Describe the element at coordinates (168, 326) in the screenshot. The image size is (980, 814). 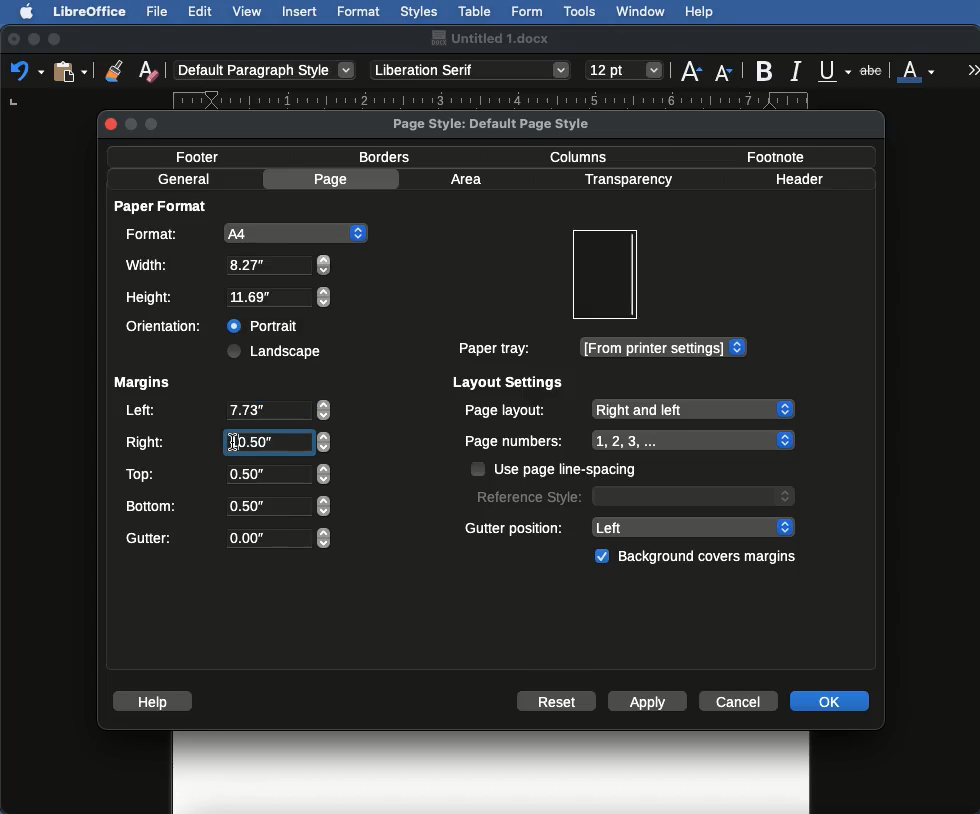
I see `Orientation` at that location.